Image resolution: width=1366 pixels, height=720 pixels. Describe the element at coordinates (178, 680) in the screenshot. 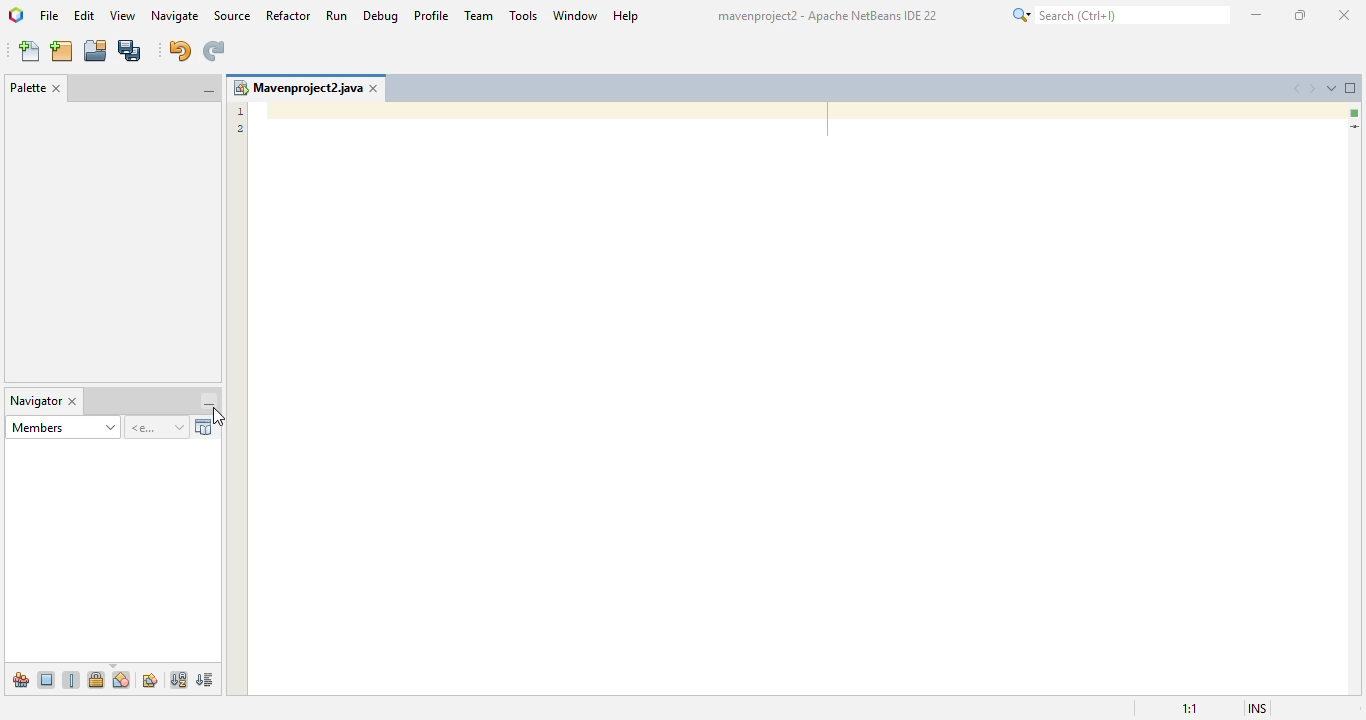

I see `sort by names` at that location.